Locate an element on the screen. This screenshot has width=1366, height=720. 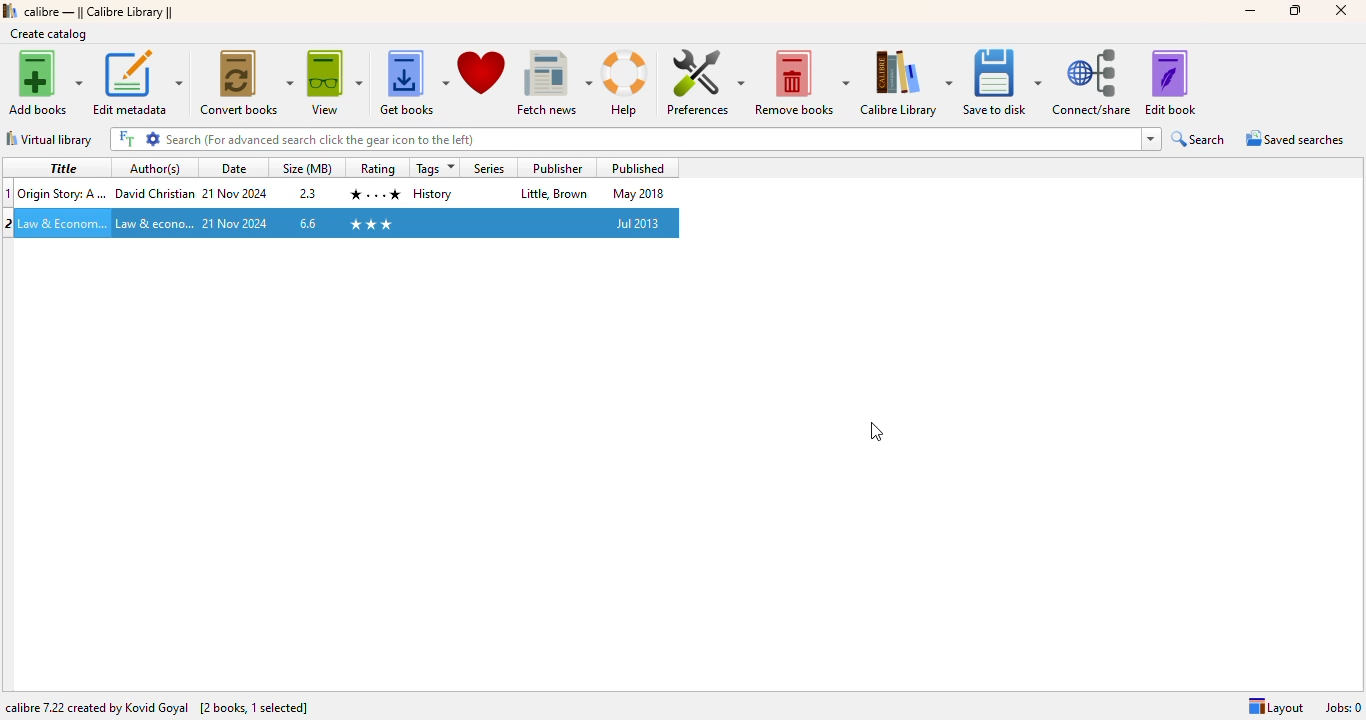
calibre 7.22 created by Kovid Goyal is located at coordinates (97, 707).